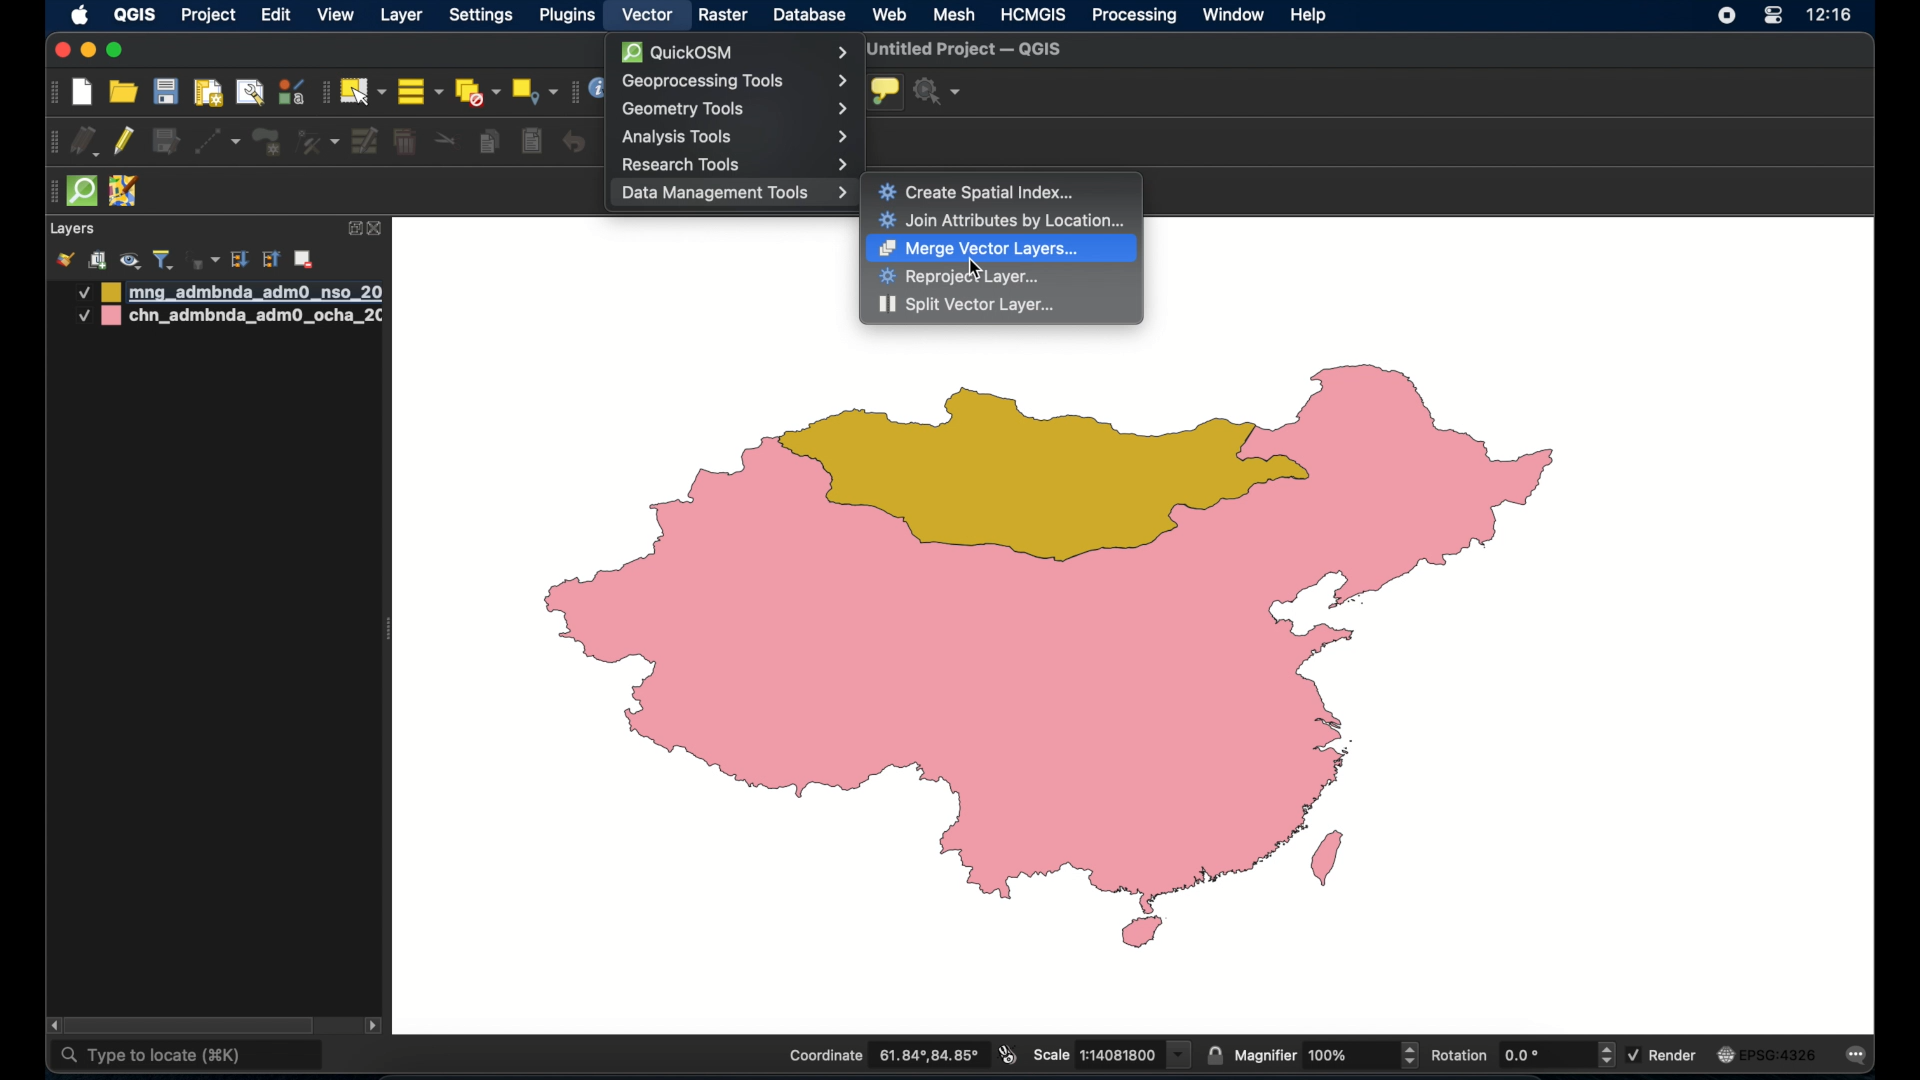  Describe the element at coordinates (239, 260) in the screenshot. I see `expand all` at that location.